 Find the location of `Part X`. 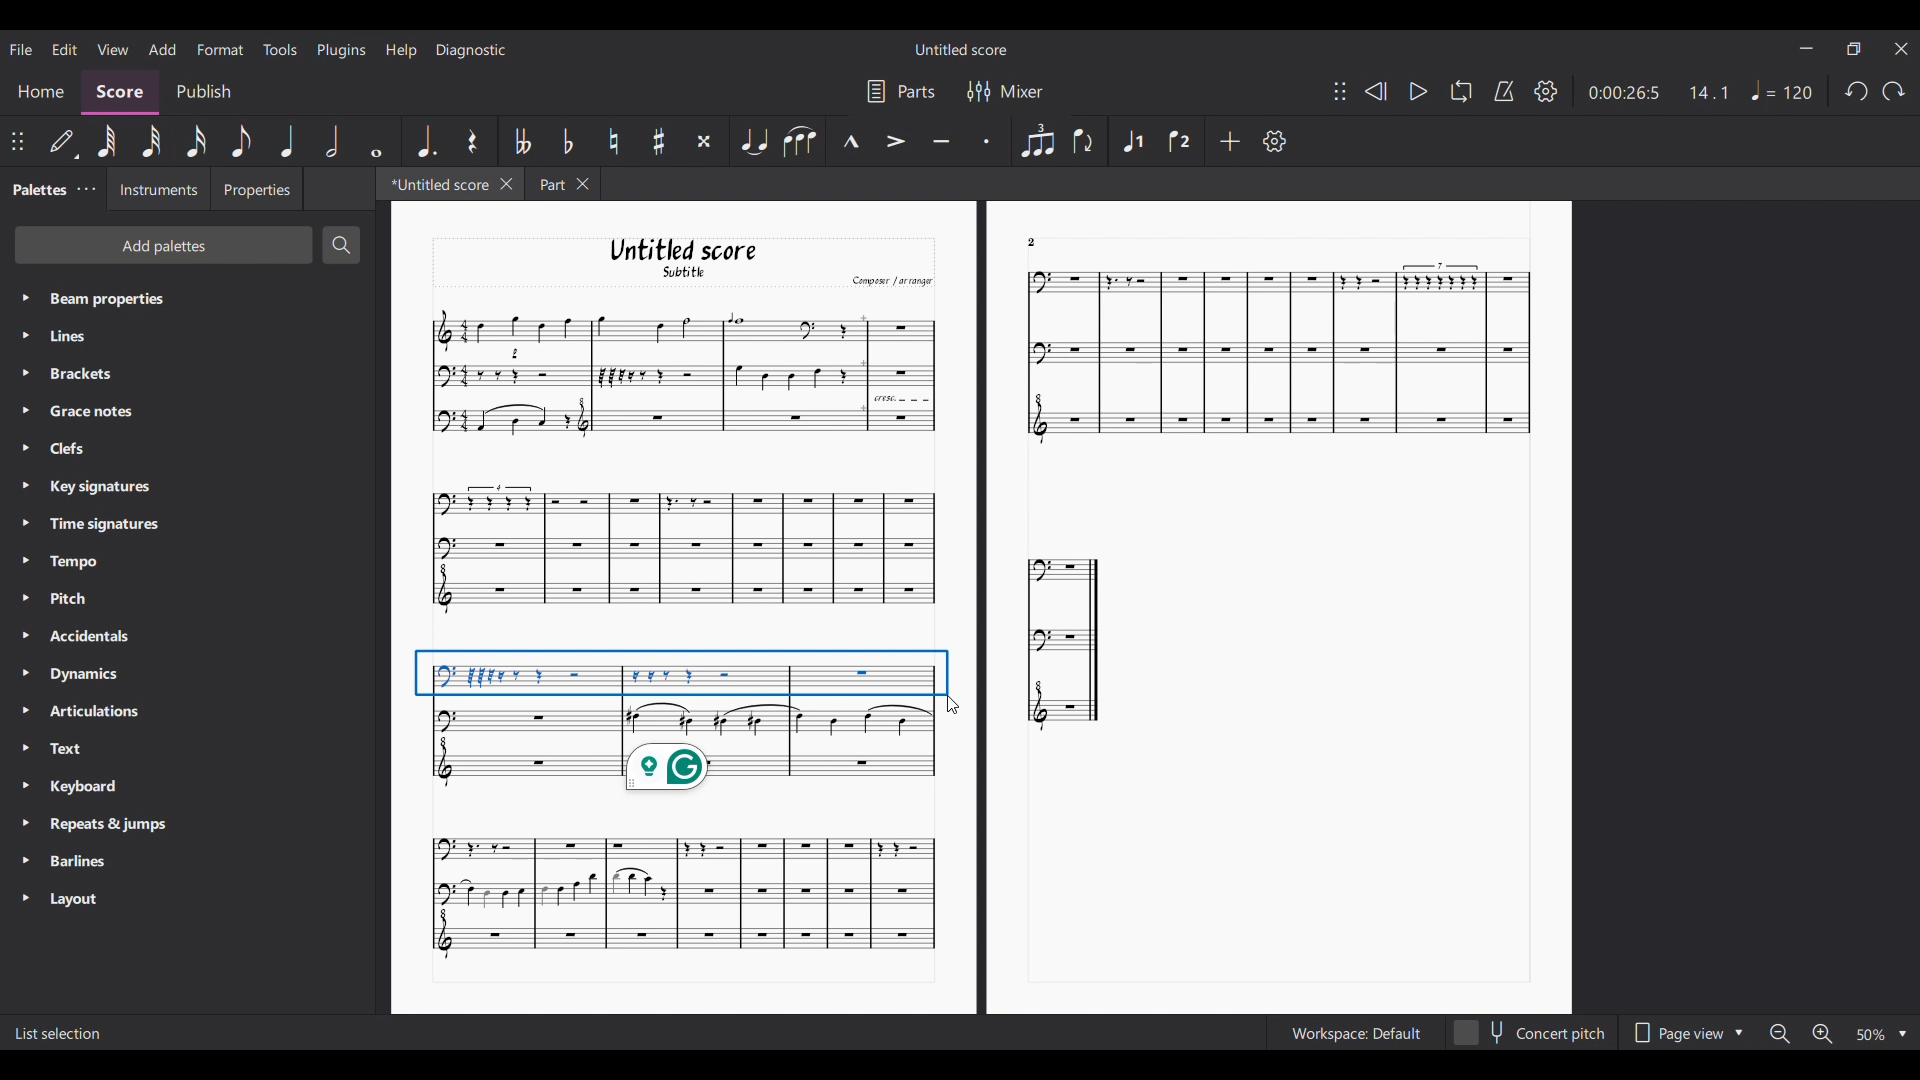

Part X is located at coordinates (562, 184).